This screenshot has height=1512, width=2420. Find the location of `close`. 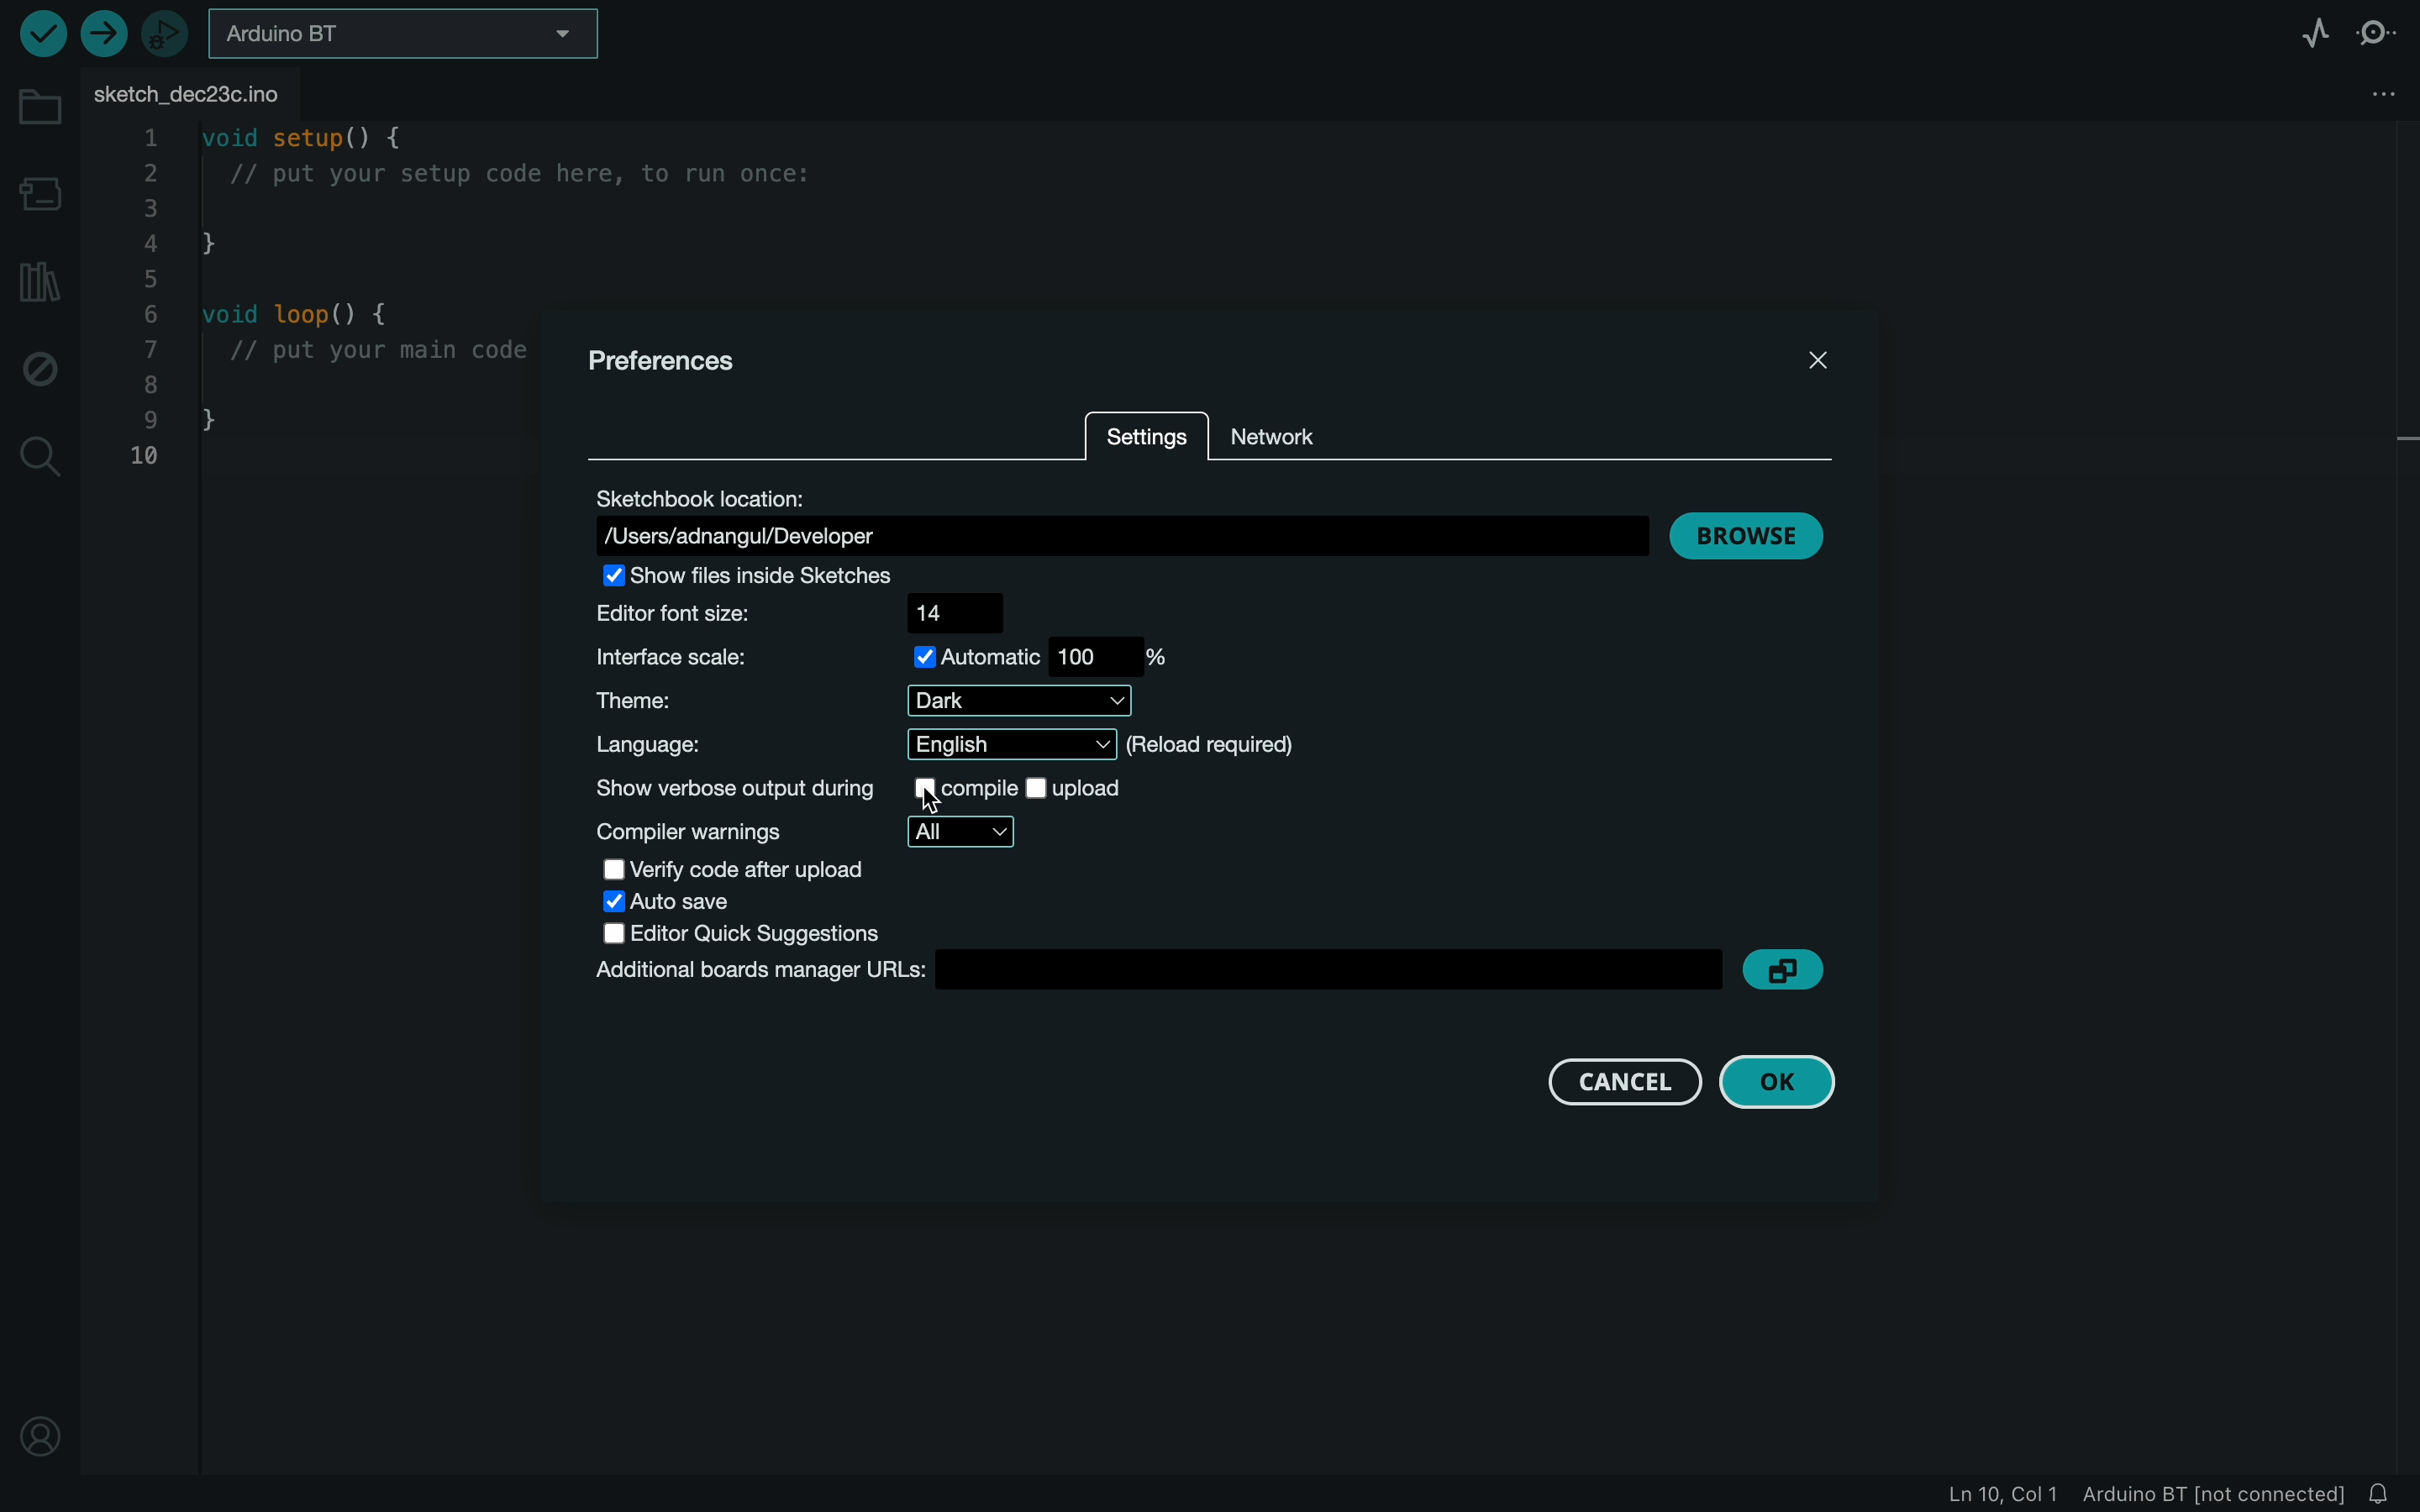

close is located at coordinates (1817, 364).